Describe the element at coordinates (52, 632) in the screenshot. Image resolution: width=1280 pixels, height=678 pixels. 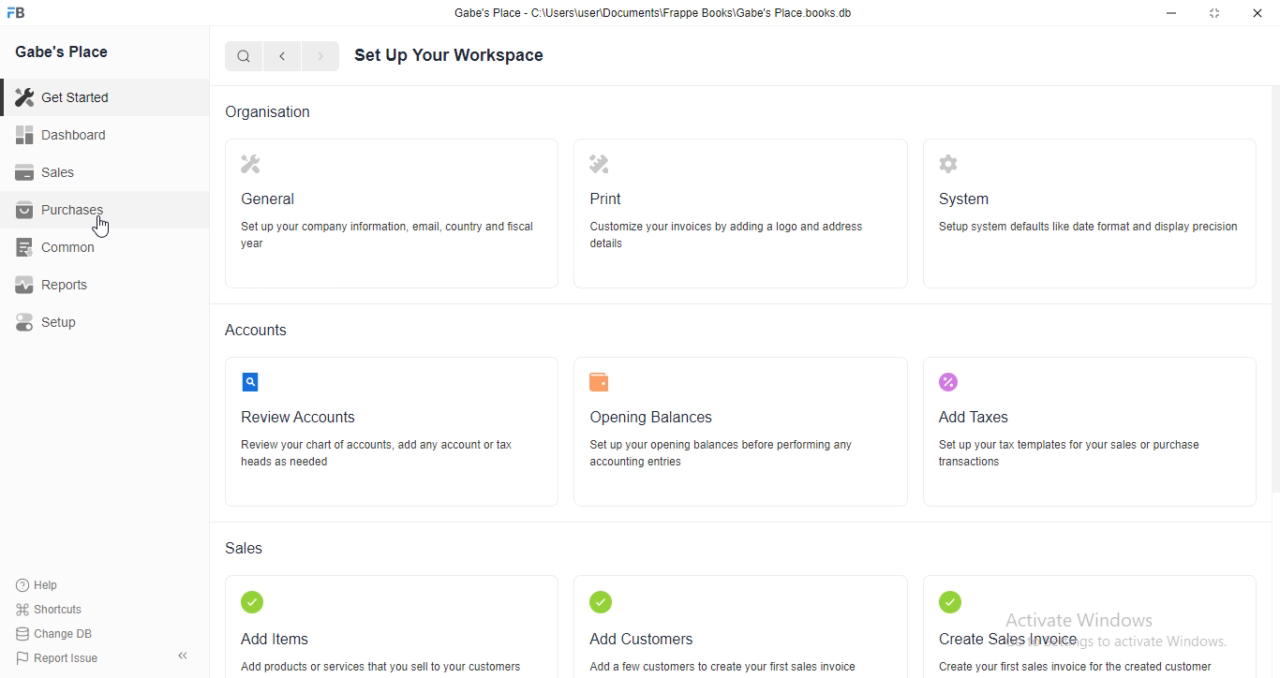
I see `Change DB` at that location.